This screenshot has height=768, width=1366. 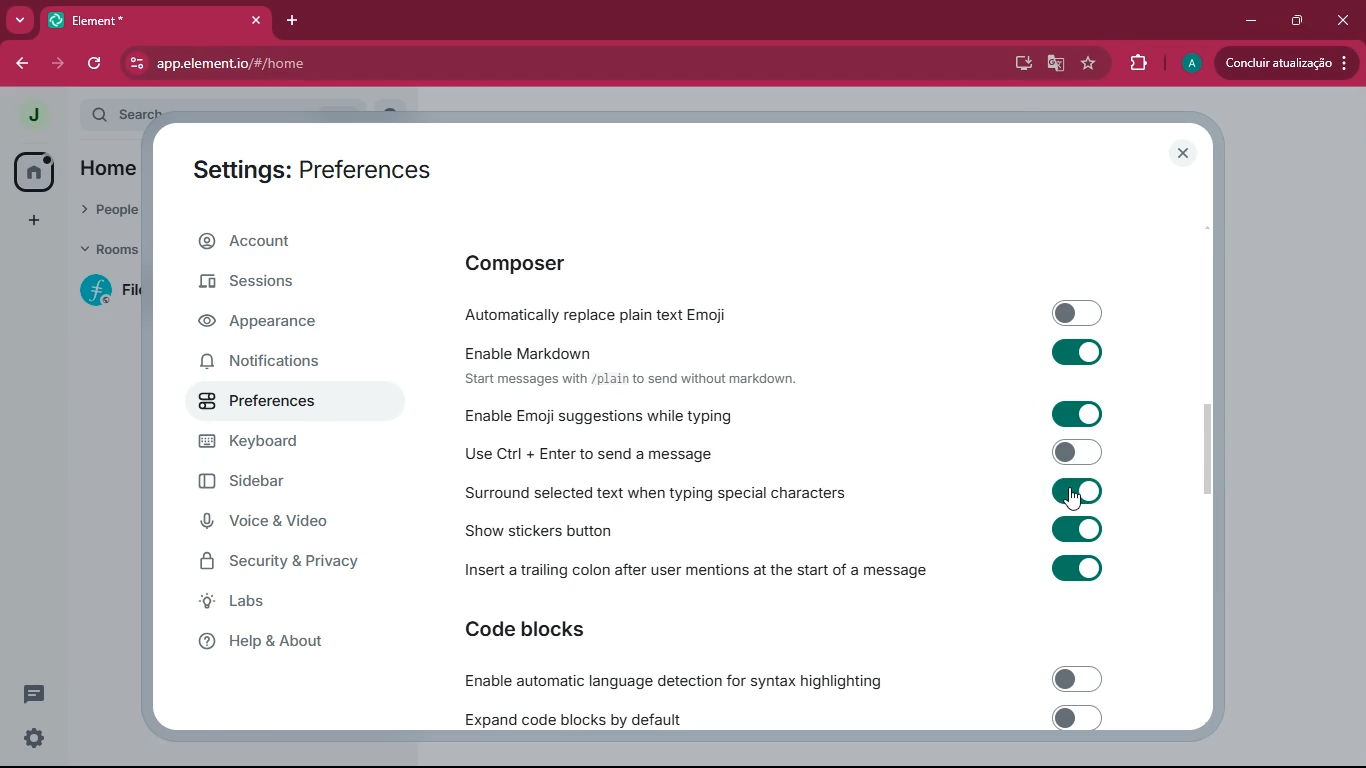 I want to click on extensions, so click(x=1137, y=64).